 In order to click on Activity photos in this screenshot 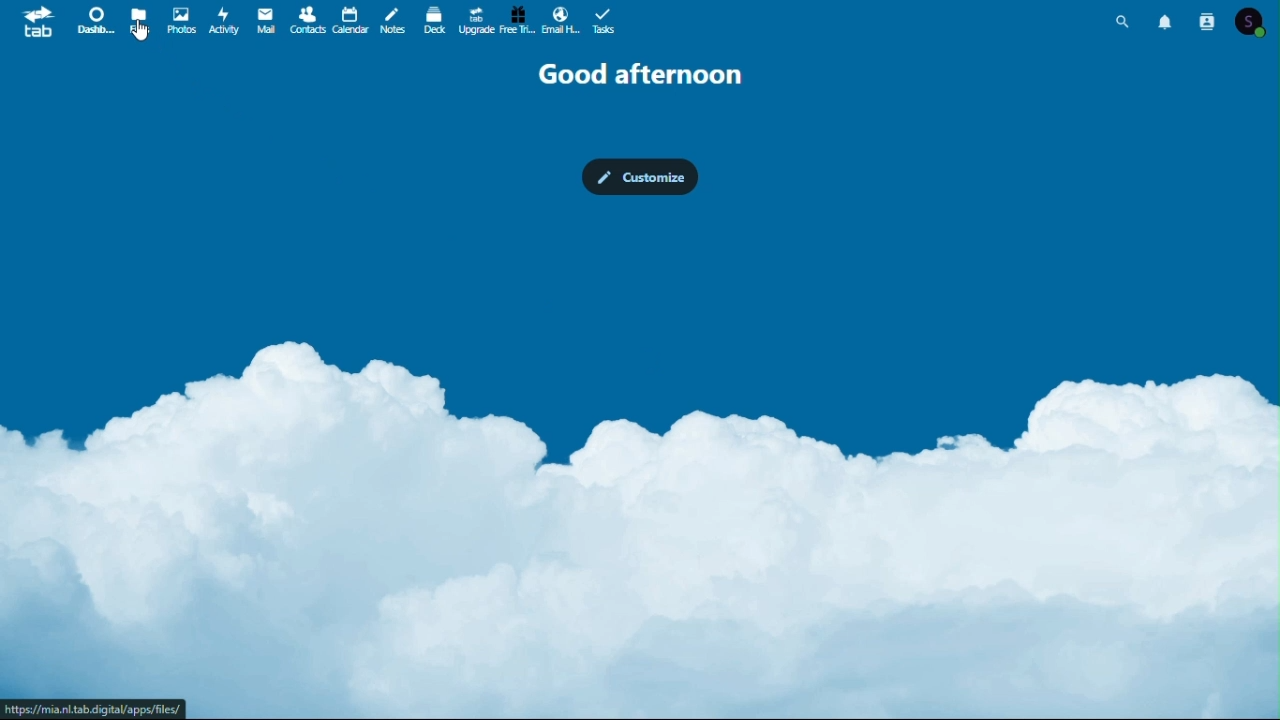, I will do `click(225, 20)`.